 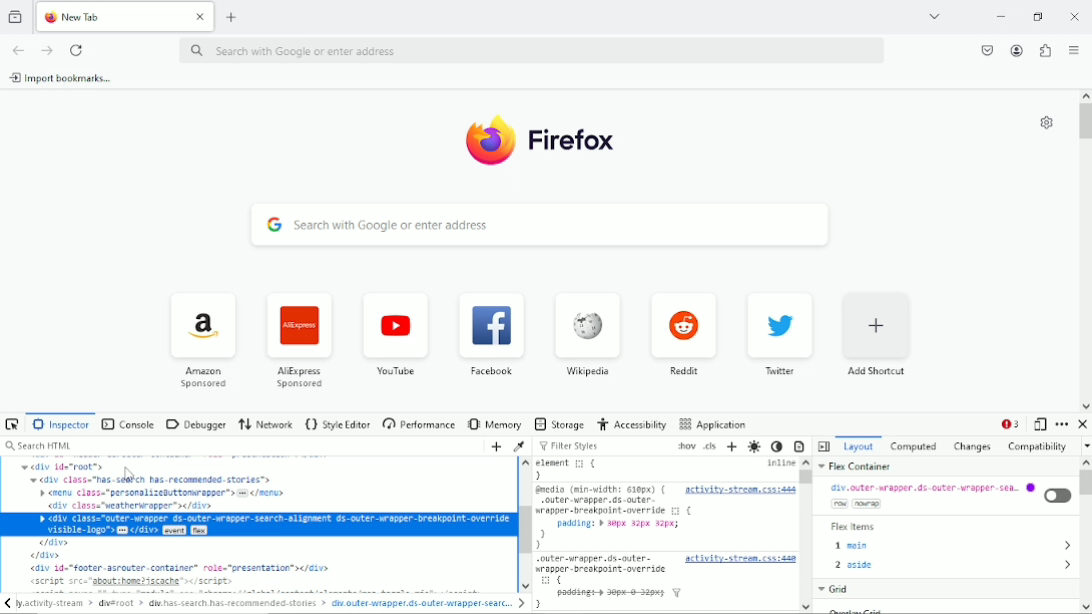 What do you see at coordinates (1084, 124) in the screenshot?
I see `Vertical scrollbar` at bounding box center [1084, 124].